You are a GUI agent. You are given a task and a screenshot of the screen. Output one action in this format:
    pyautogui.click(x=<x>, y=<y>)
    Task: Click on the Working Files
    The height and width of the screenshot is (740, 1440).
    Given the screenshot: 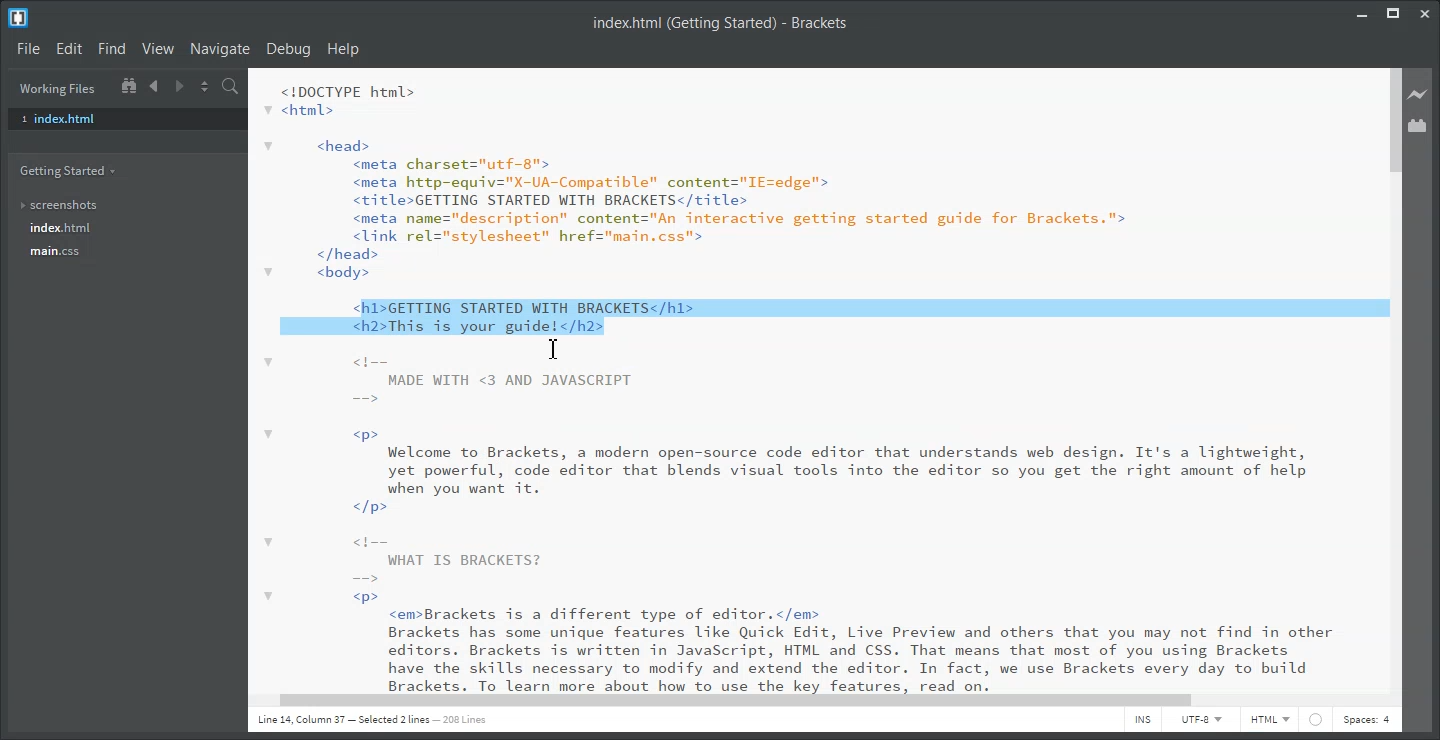 What is the action you would take?
    pyautogui.click(x=57, y=89)
    